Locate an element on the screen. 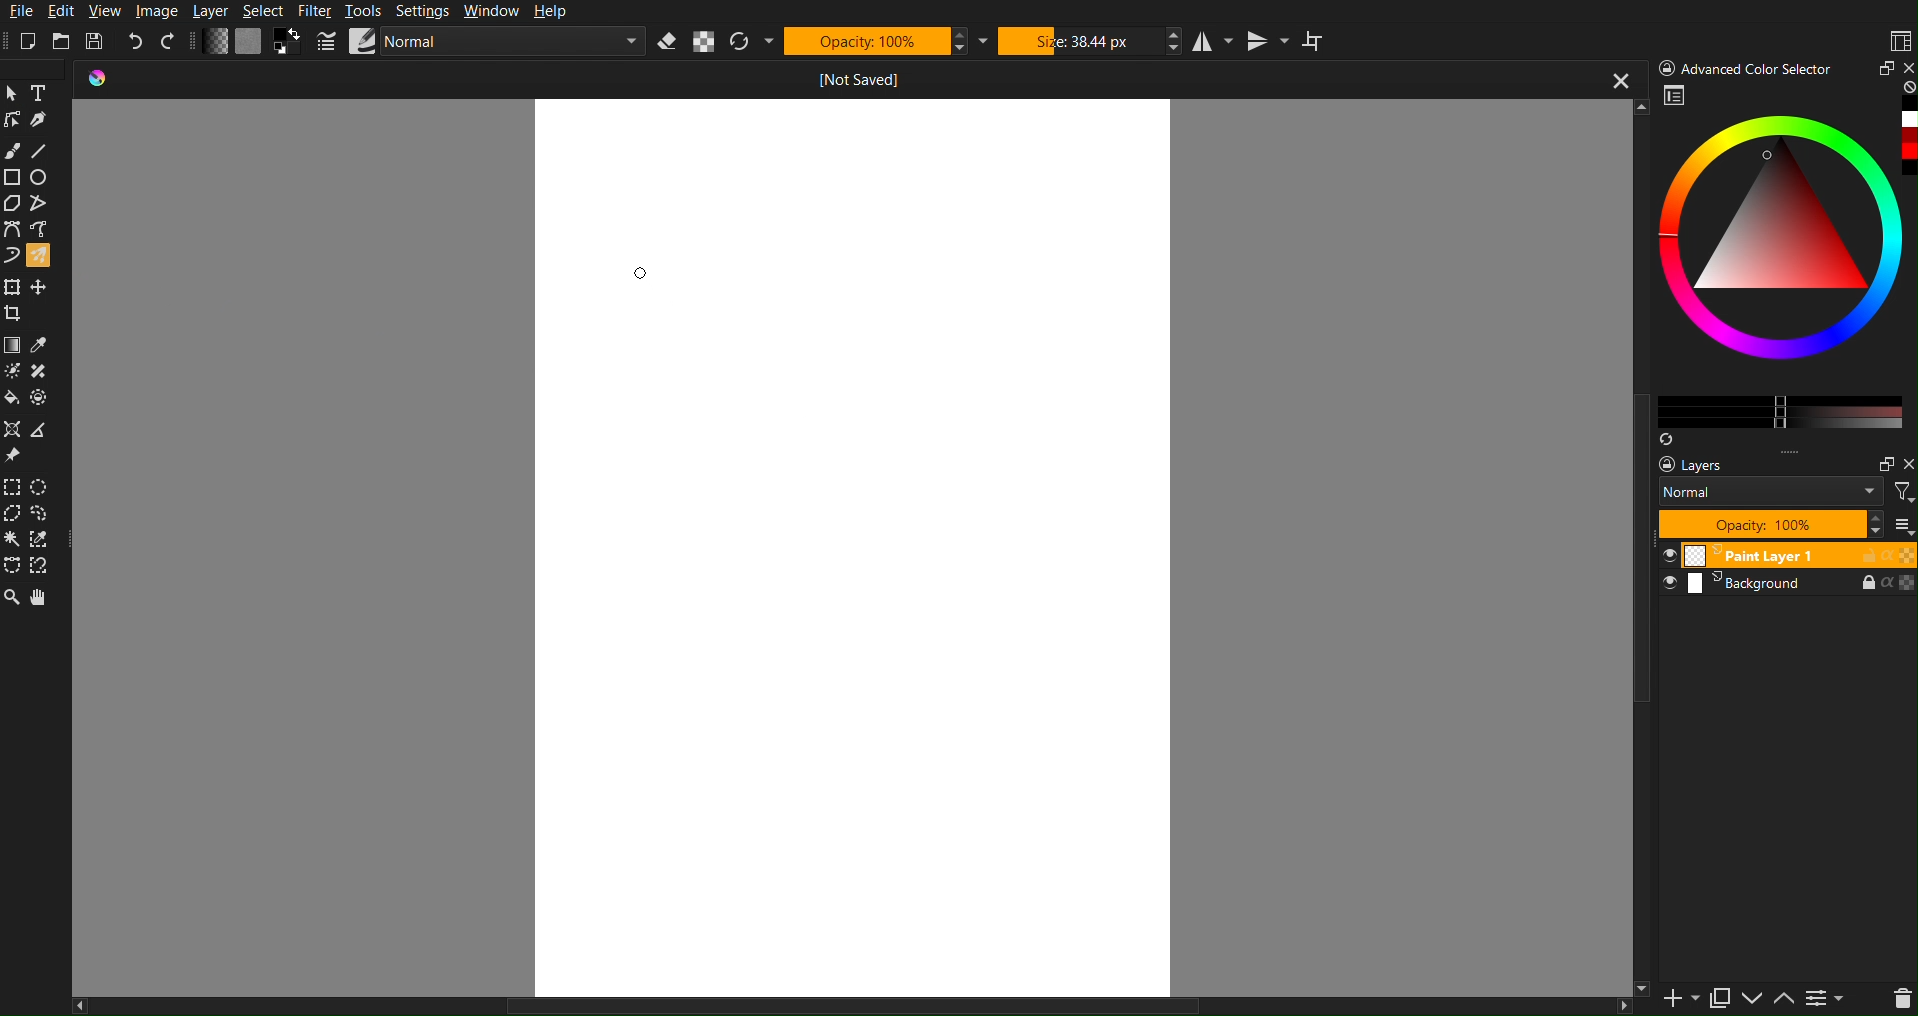 The height and width of the screenshot is (1016, 1918). layers is located at coordinates (1707, 465).